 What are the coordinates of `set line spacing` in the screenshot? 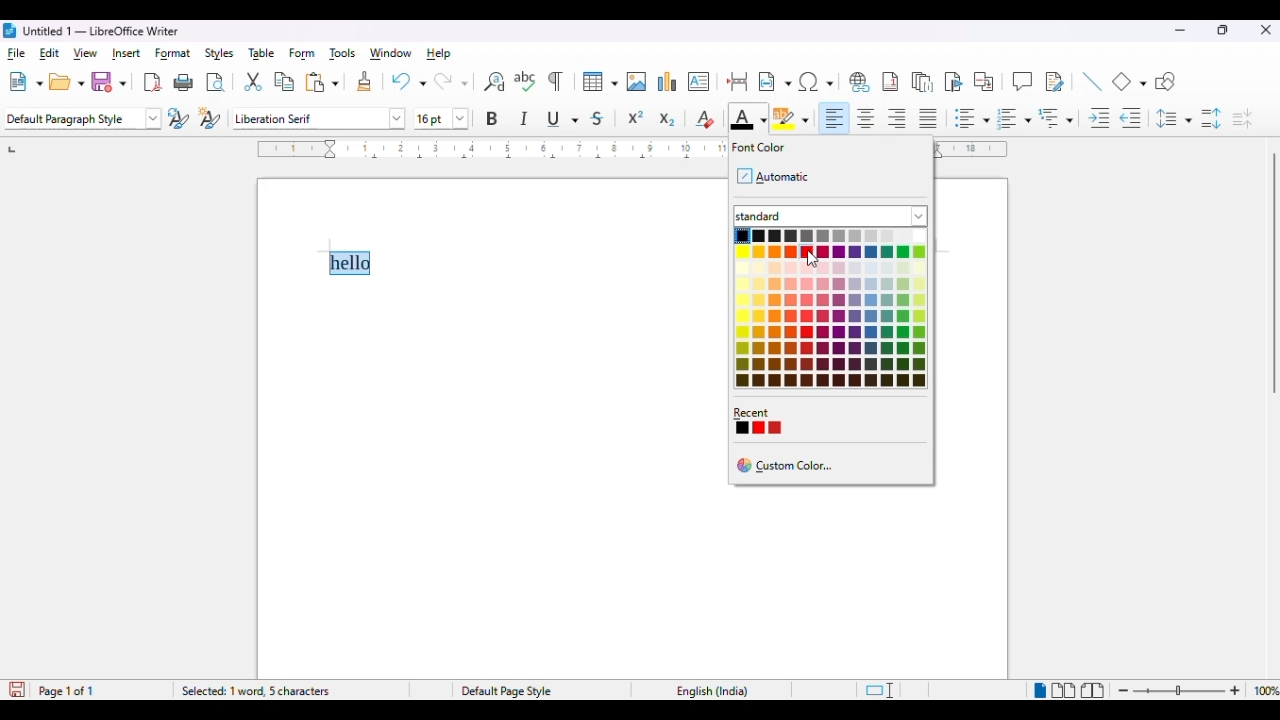 It's located at (1174, 118).